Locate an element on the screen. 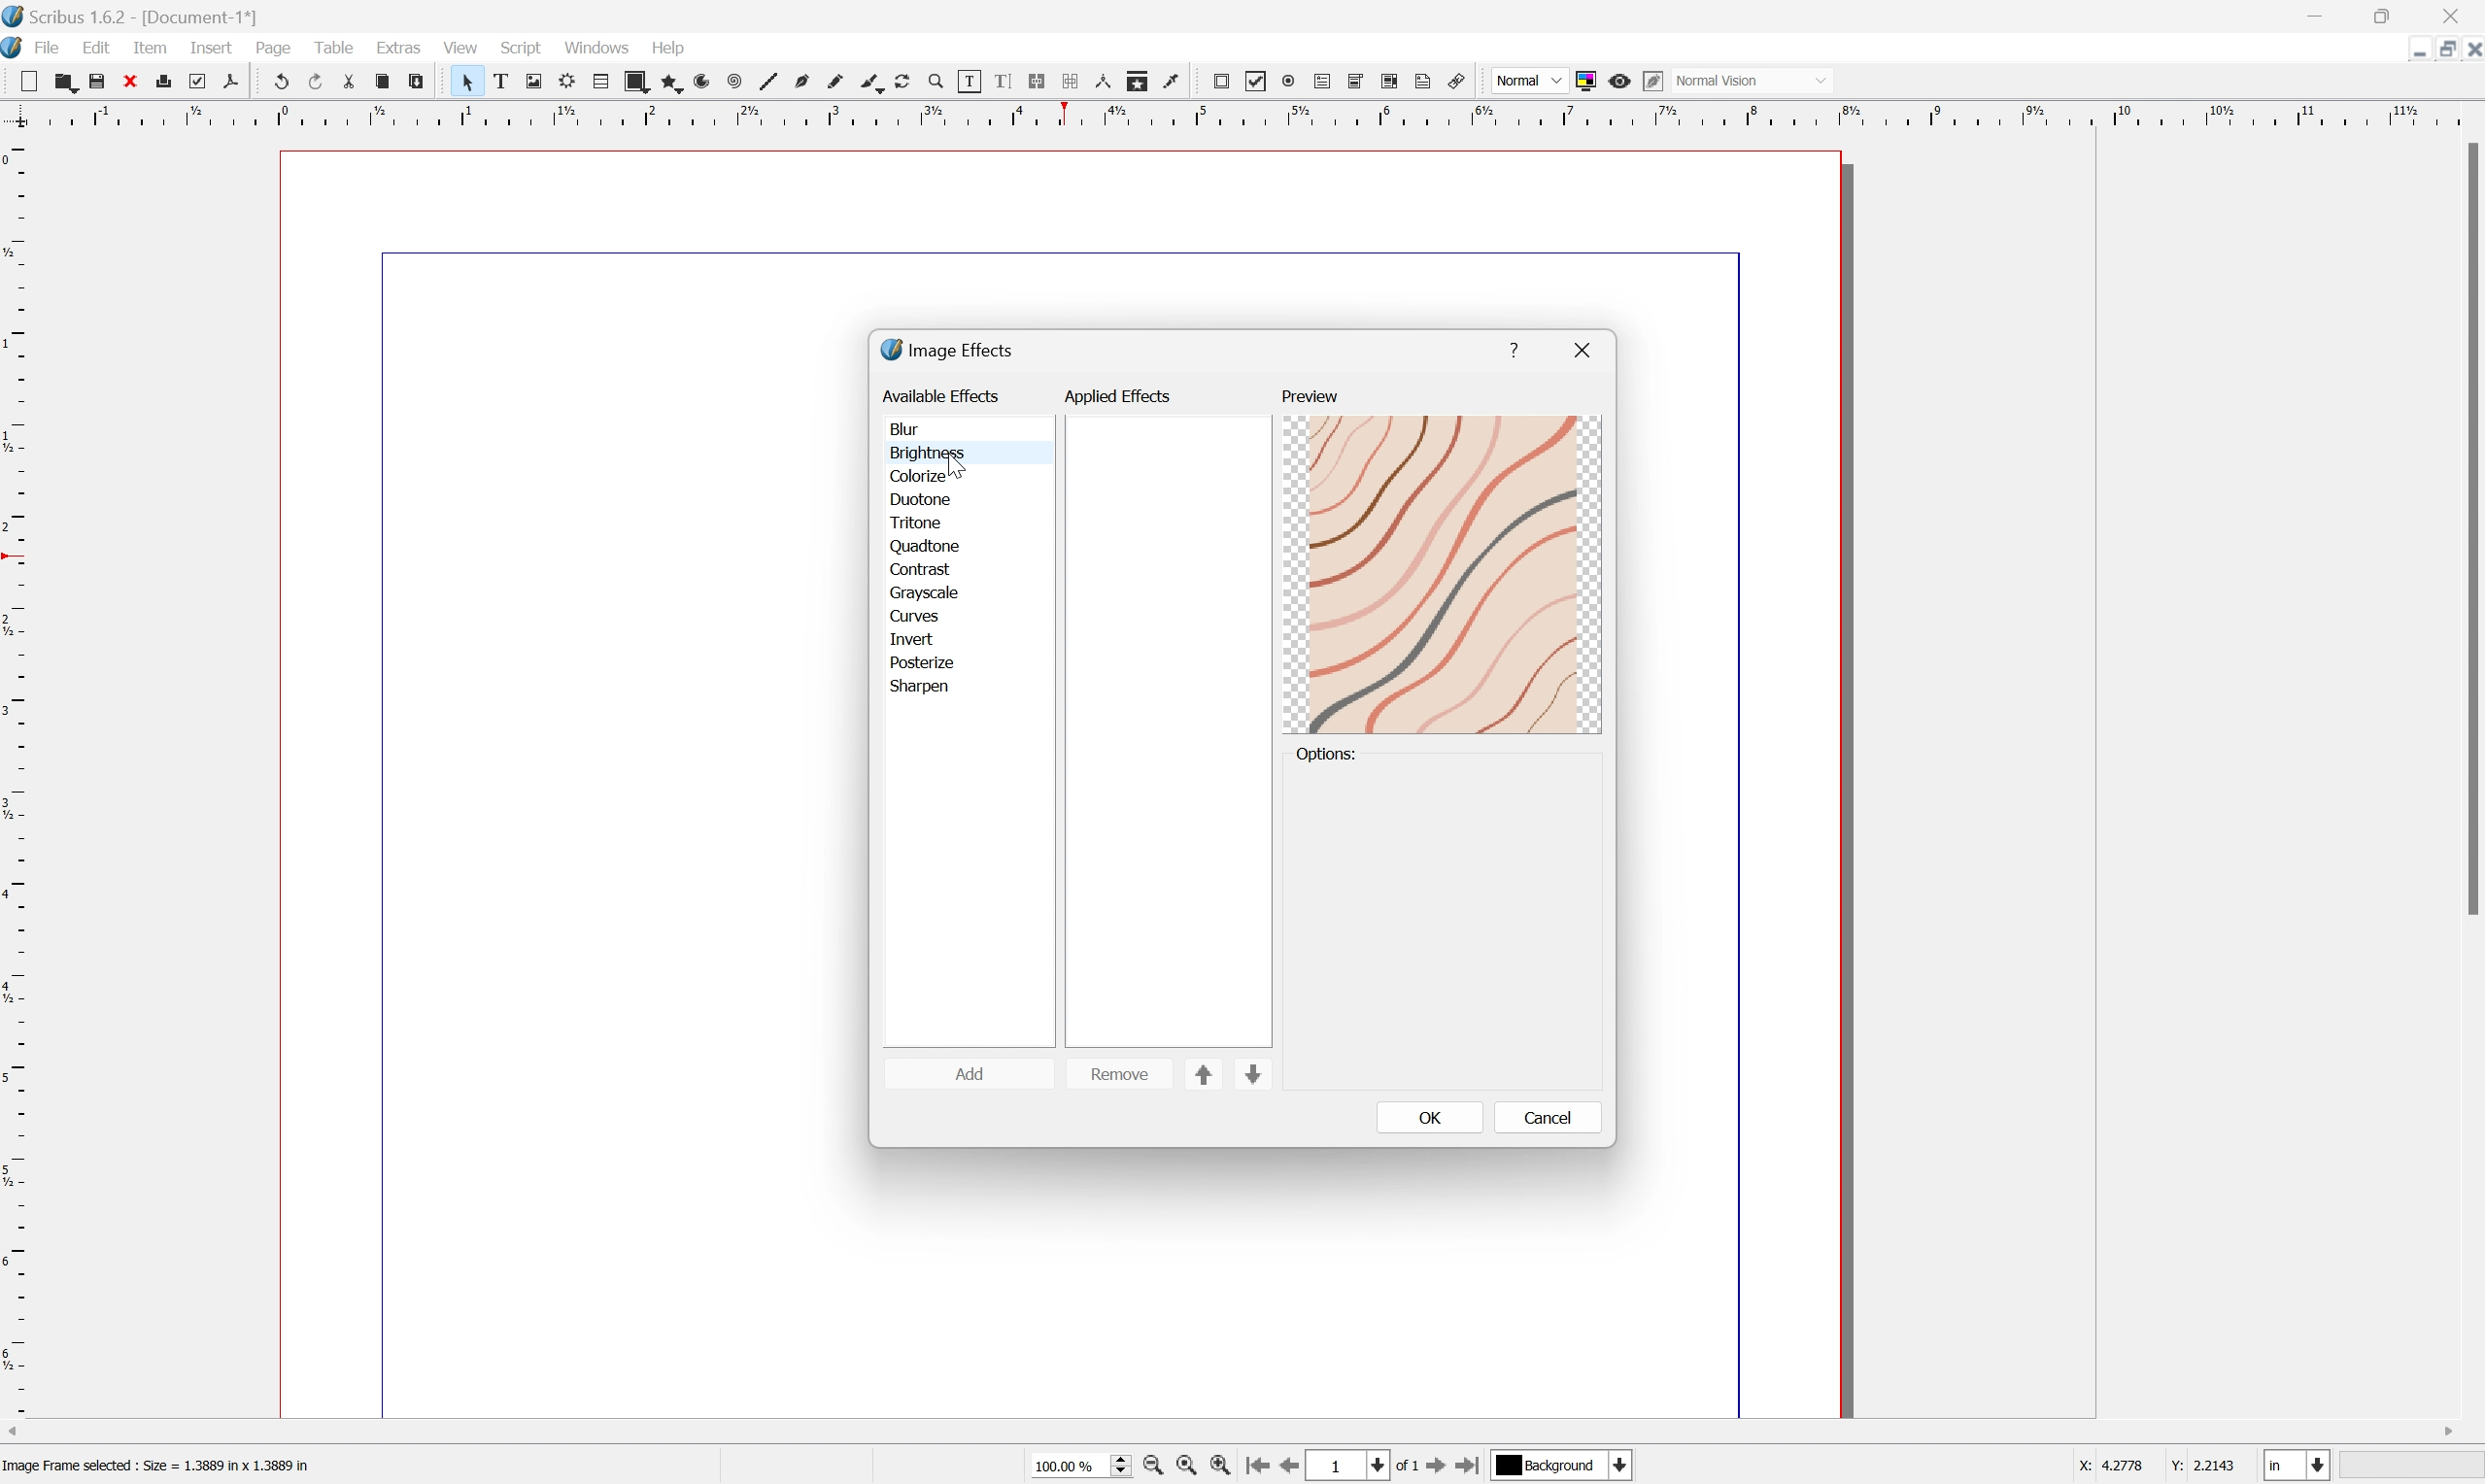 The image size is (2485, 1484). preview is located at coordinates (1441, 578).